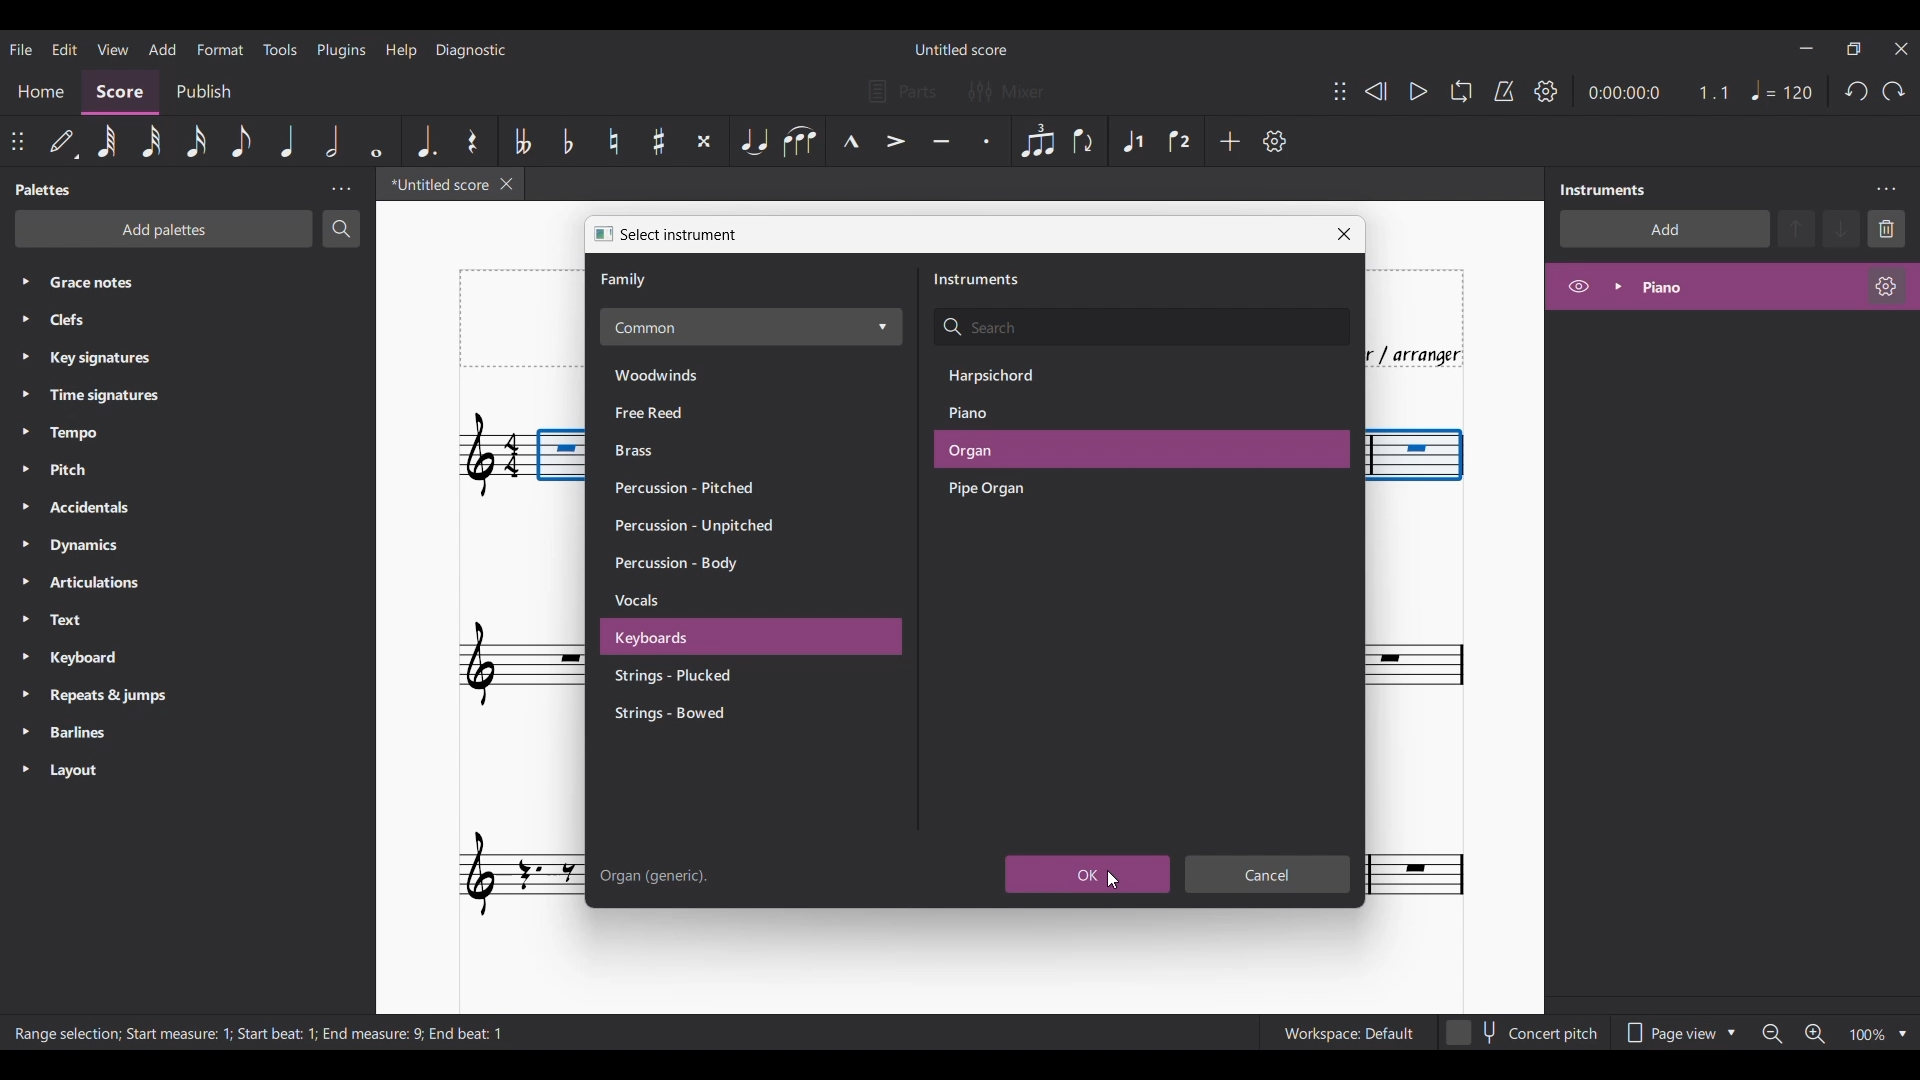  I want to click on Customize toolbar, so click(1275, 141).